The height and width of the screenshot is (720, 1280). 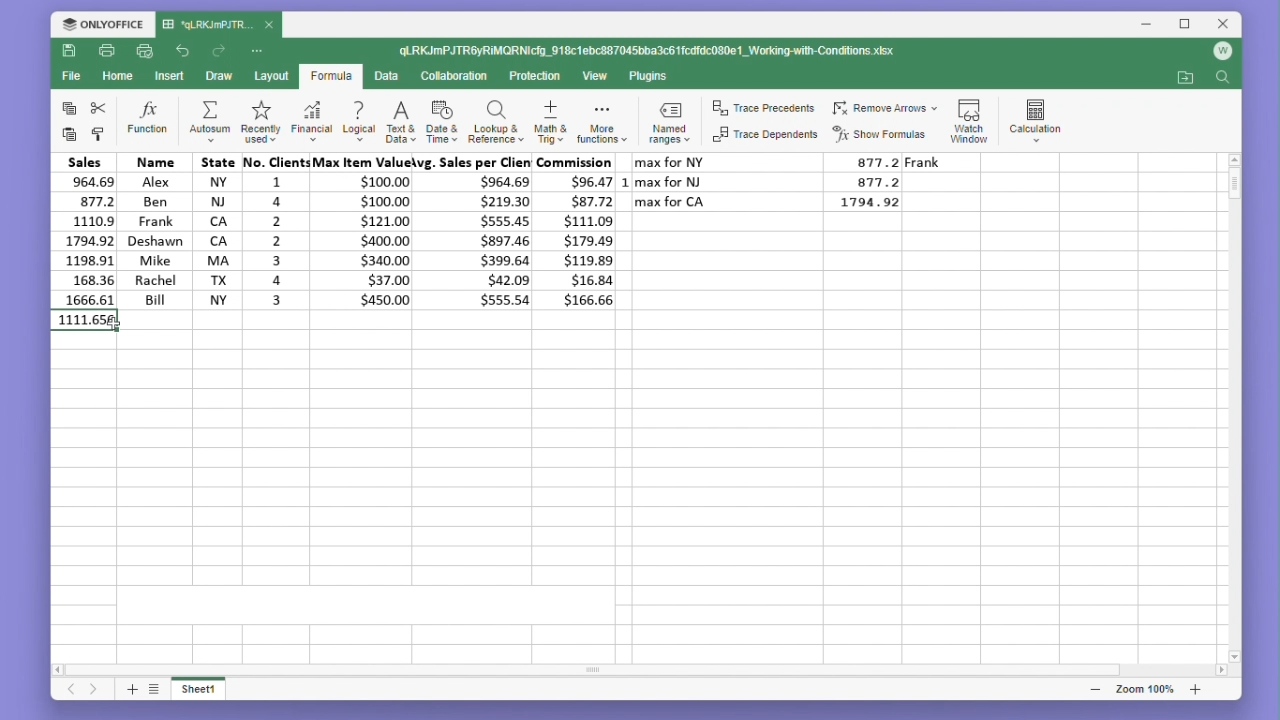 What do you see at coordinates (1185, 78) in the screenshot?
I see `Open my location` at bounding box center [1185, 78].